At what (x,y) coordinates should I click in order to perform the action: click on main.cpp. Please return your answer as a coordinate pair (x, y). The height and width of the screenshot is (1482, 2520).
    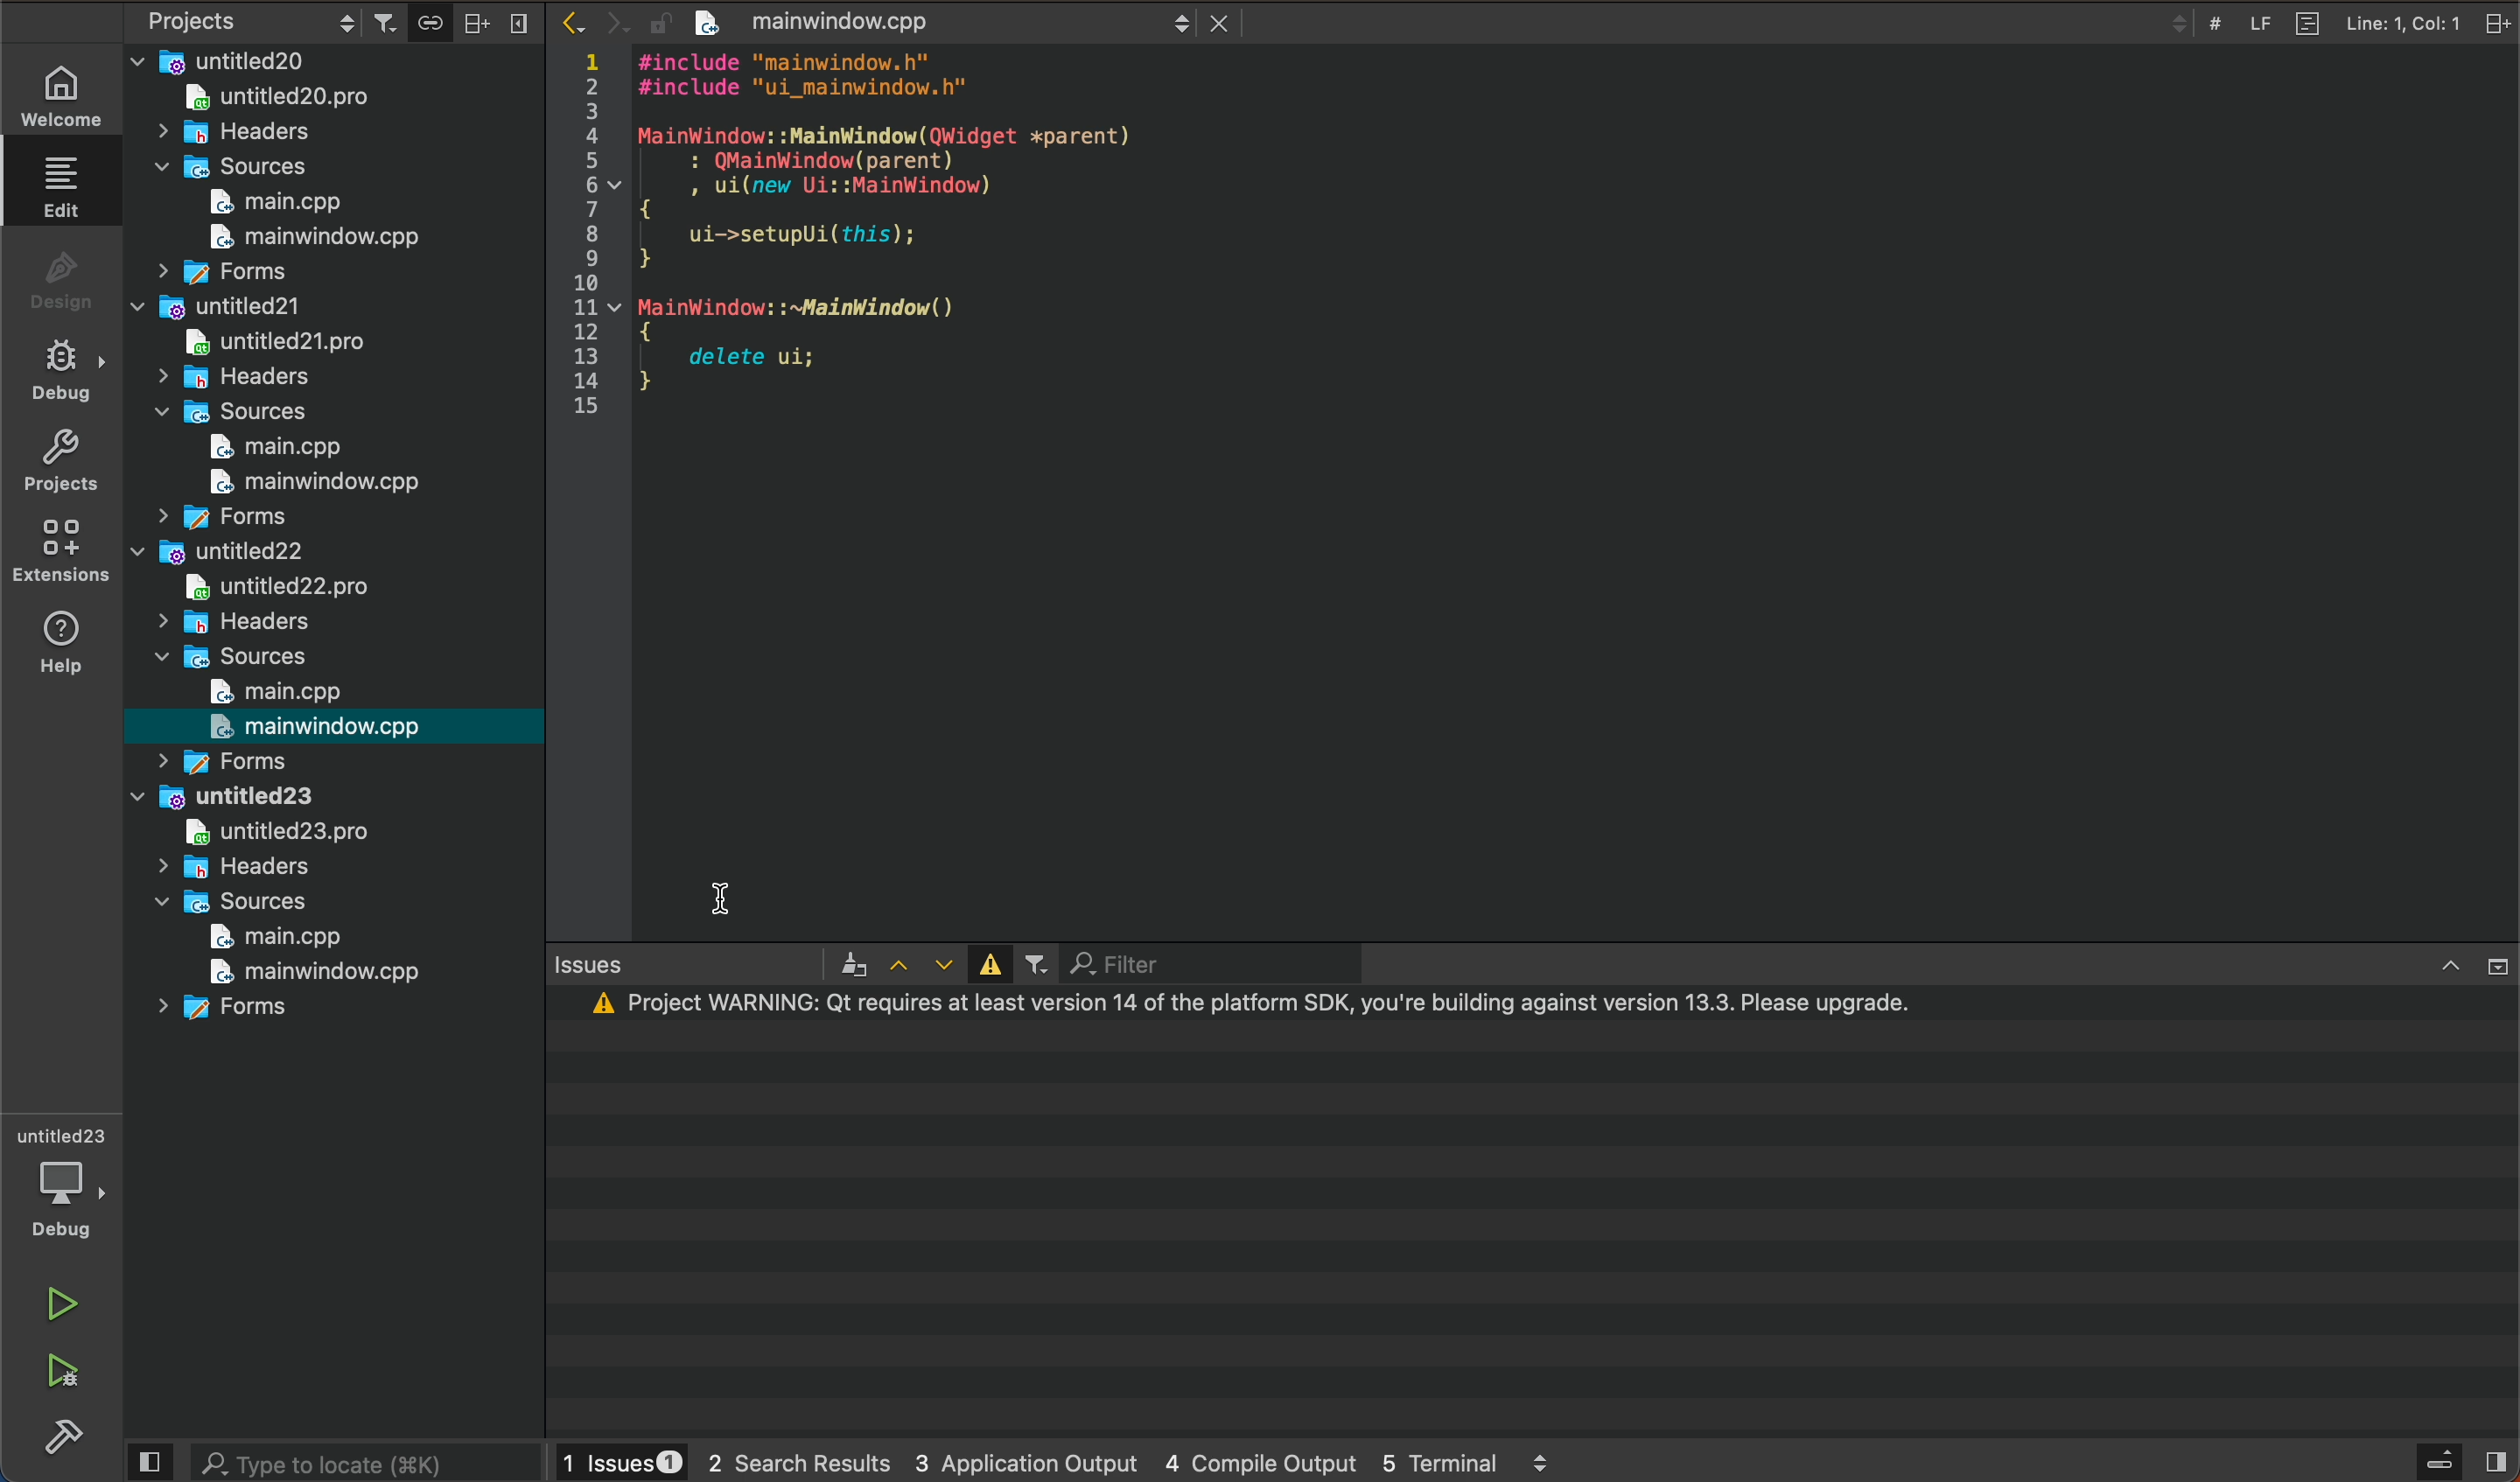
    Looking at the image, I should click on (282, 202).